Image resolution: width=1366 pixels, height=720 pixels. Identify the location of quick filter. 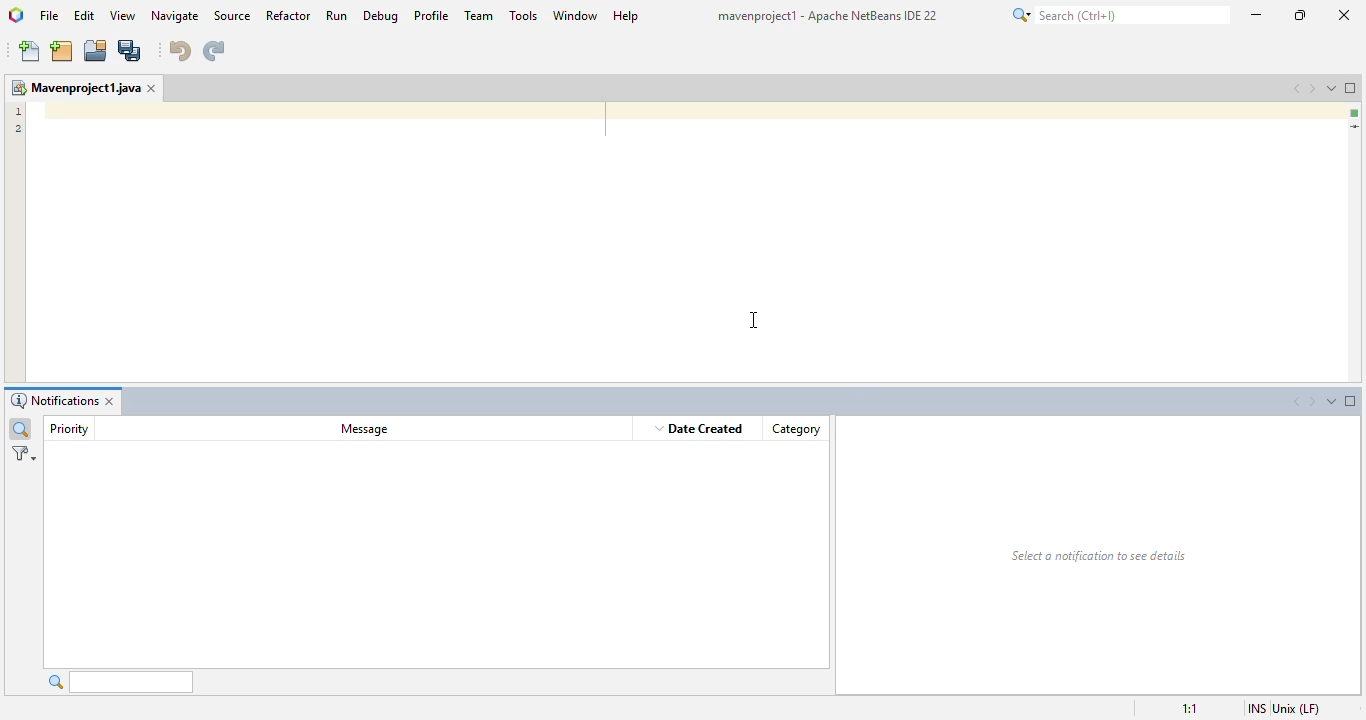
(20, 429).